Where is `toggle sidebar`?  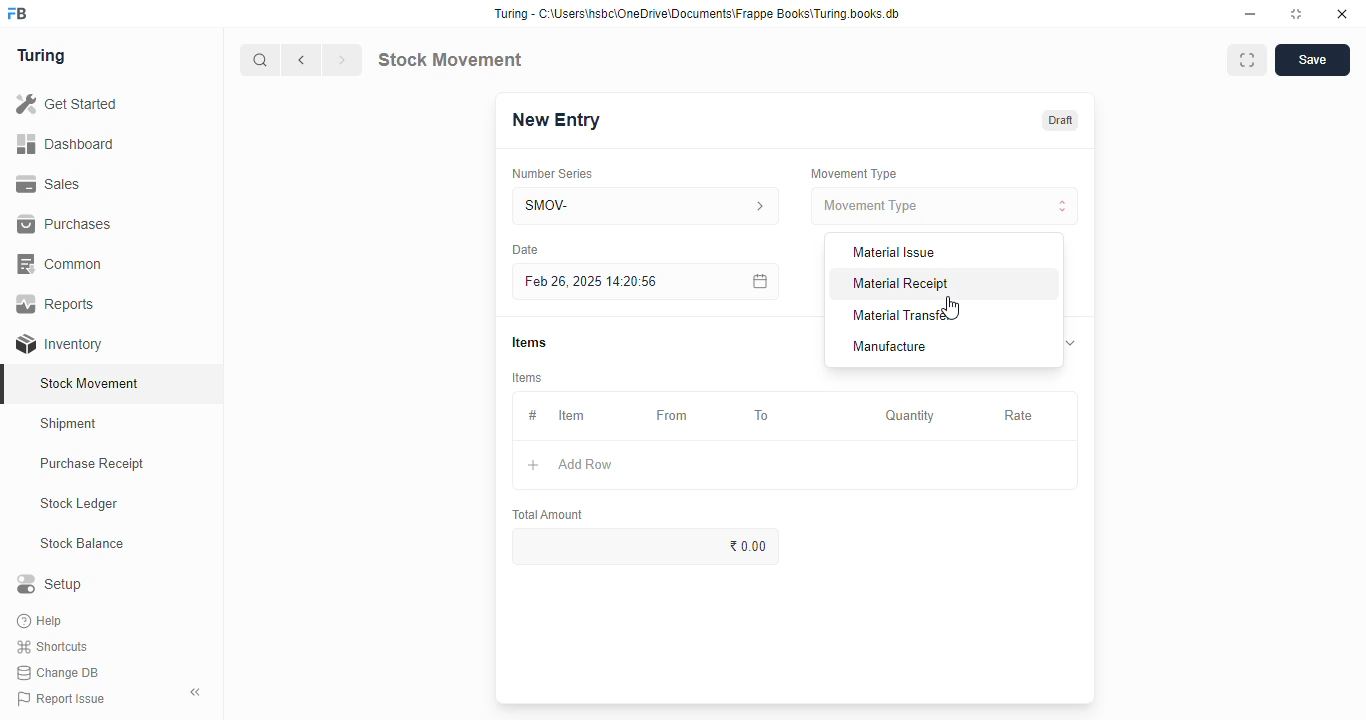 toggle sidebar is located at coordinates (196, 692).